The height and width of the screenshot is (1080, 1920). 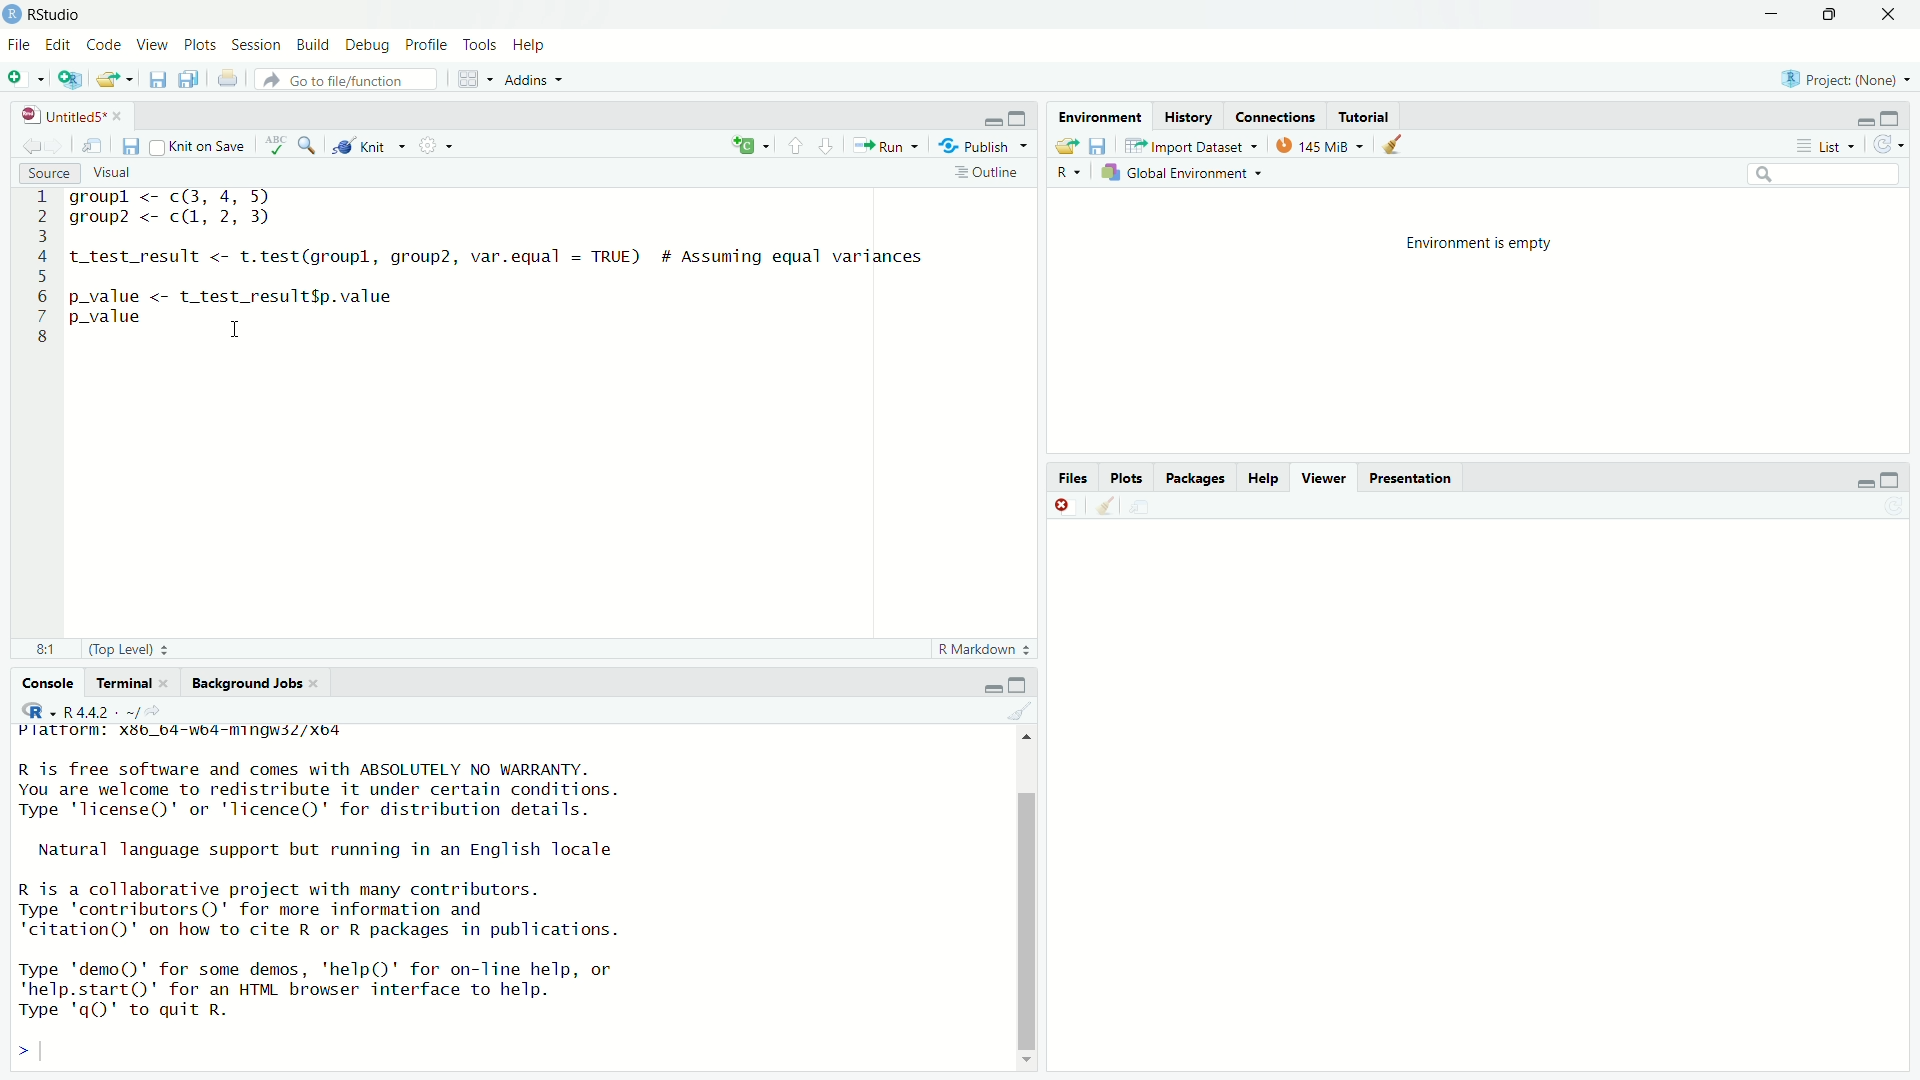 I want to click on Visual, so click(x=117, y=173).